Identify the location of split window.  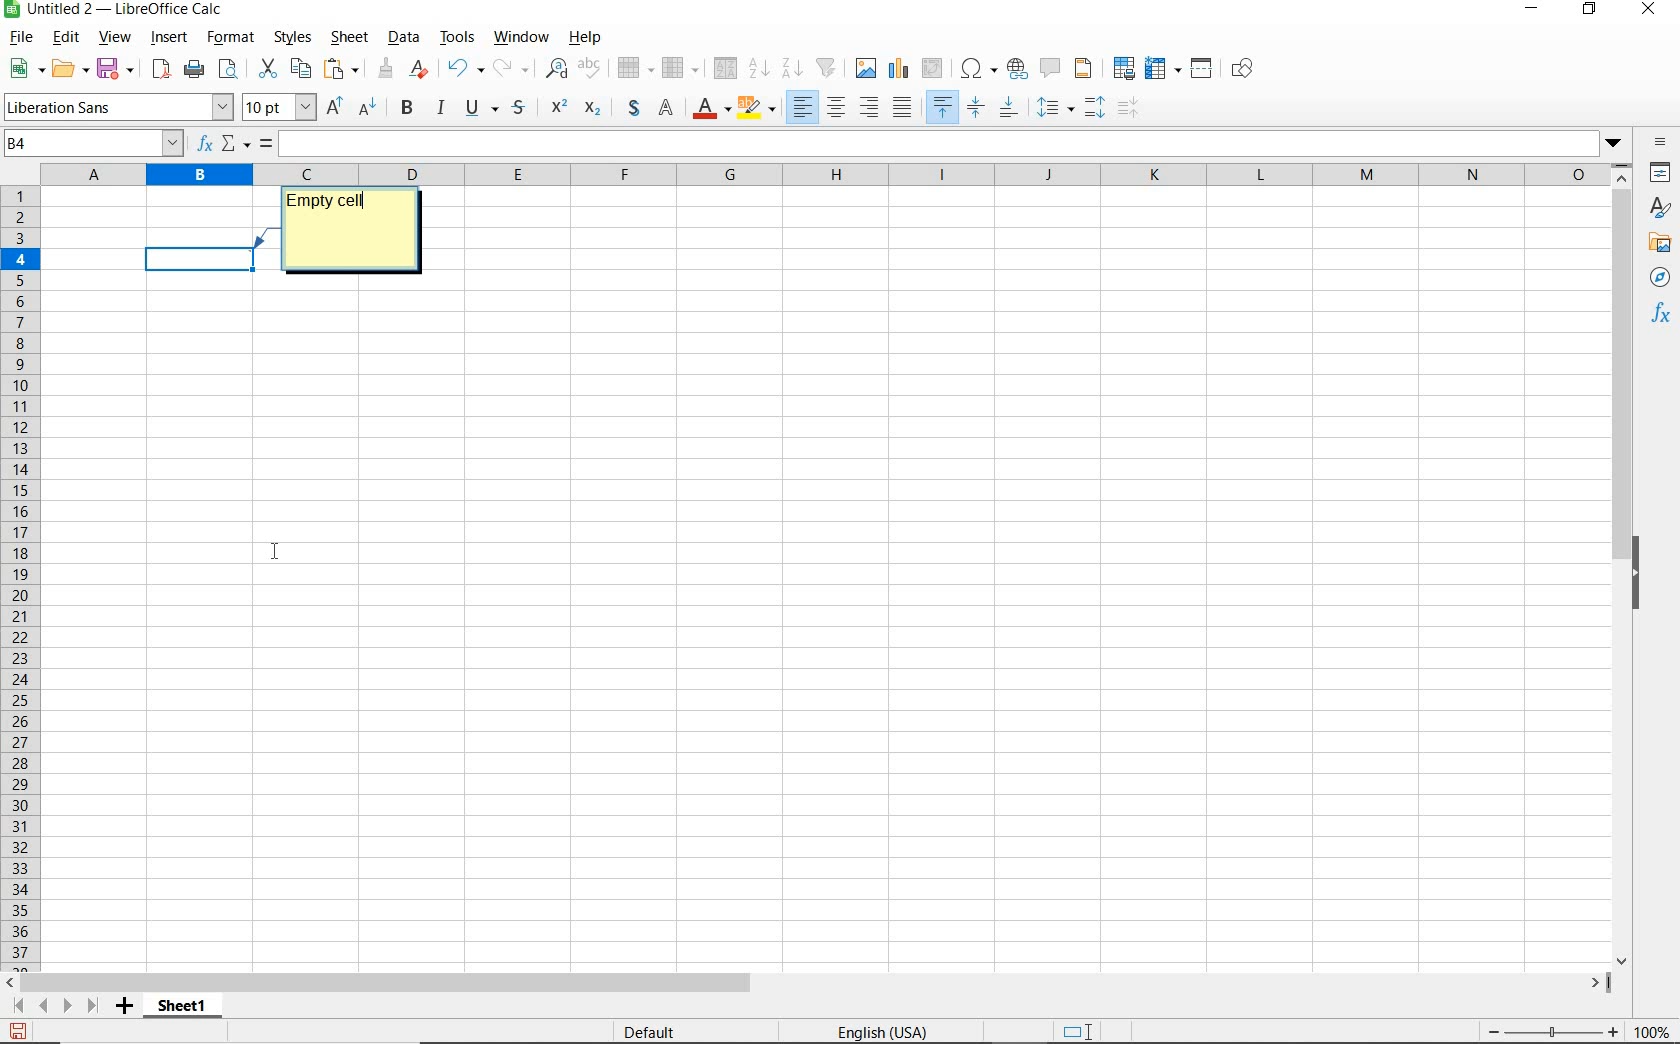
(1203, 69).